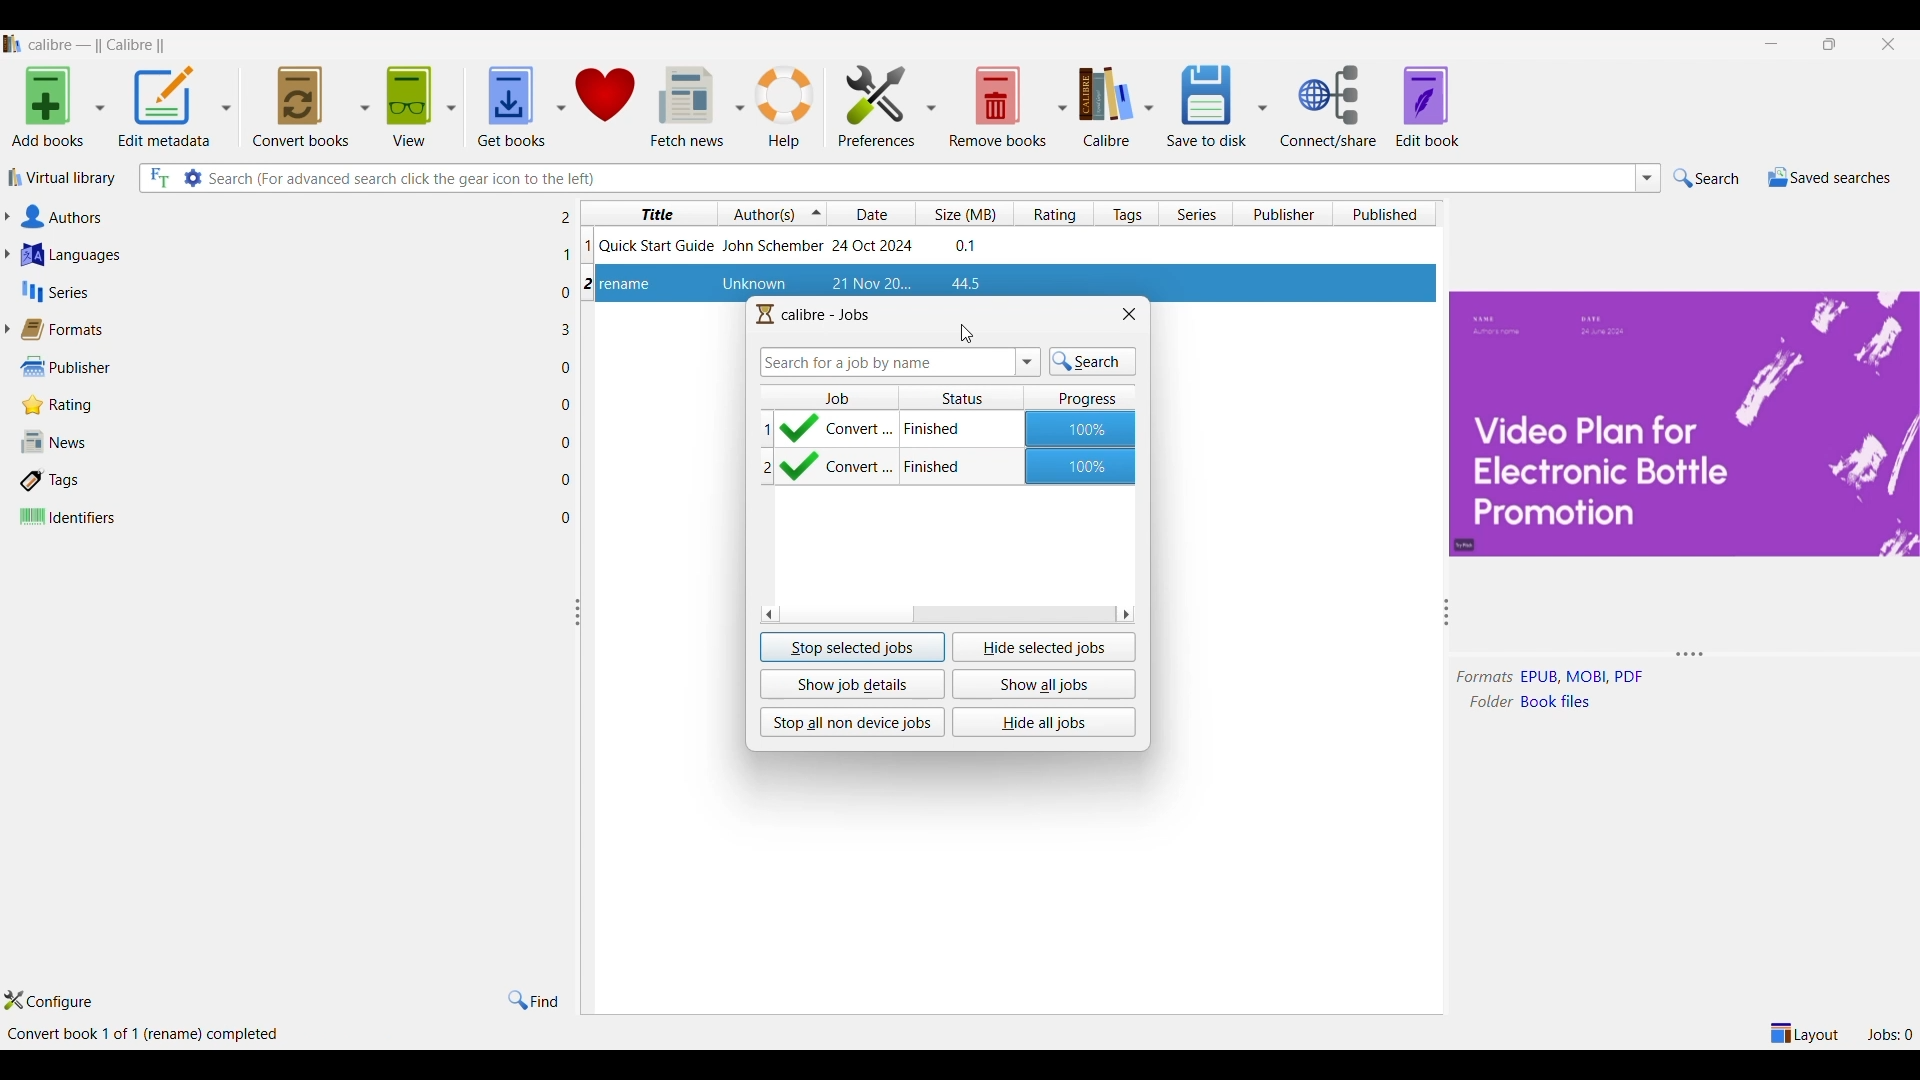 Image resolution: width=1920 pixels, height=1080 pixels. Describe the element at coordinates (1029, 363) in the screenshot. I see `Lust jobs by name` at that location.